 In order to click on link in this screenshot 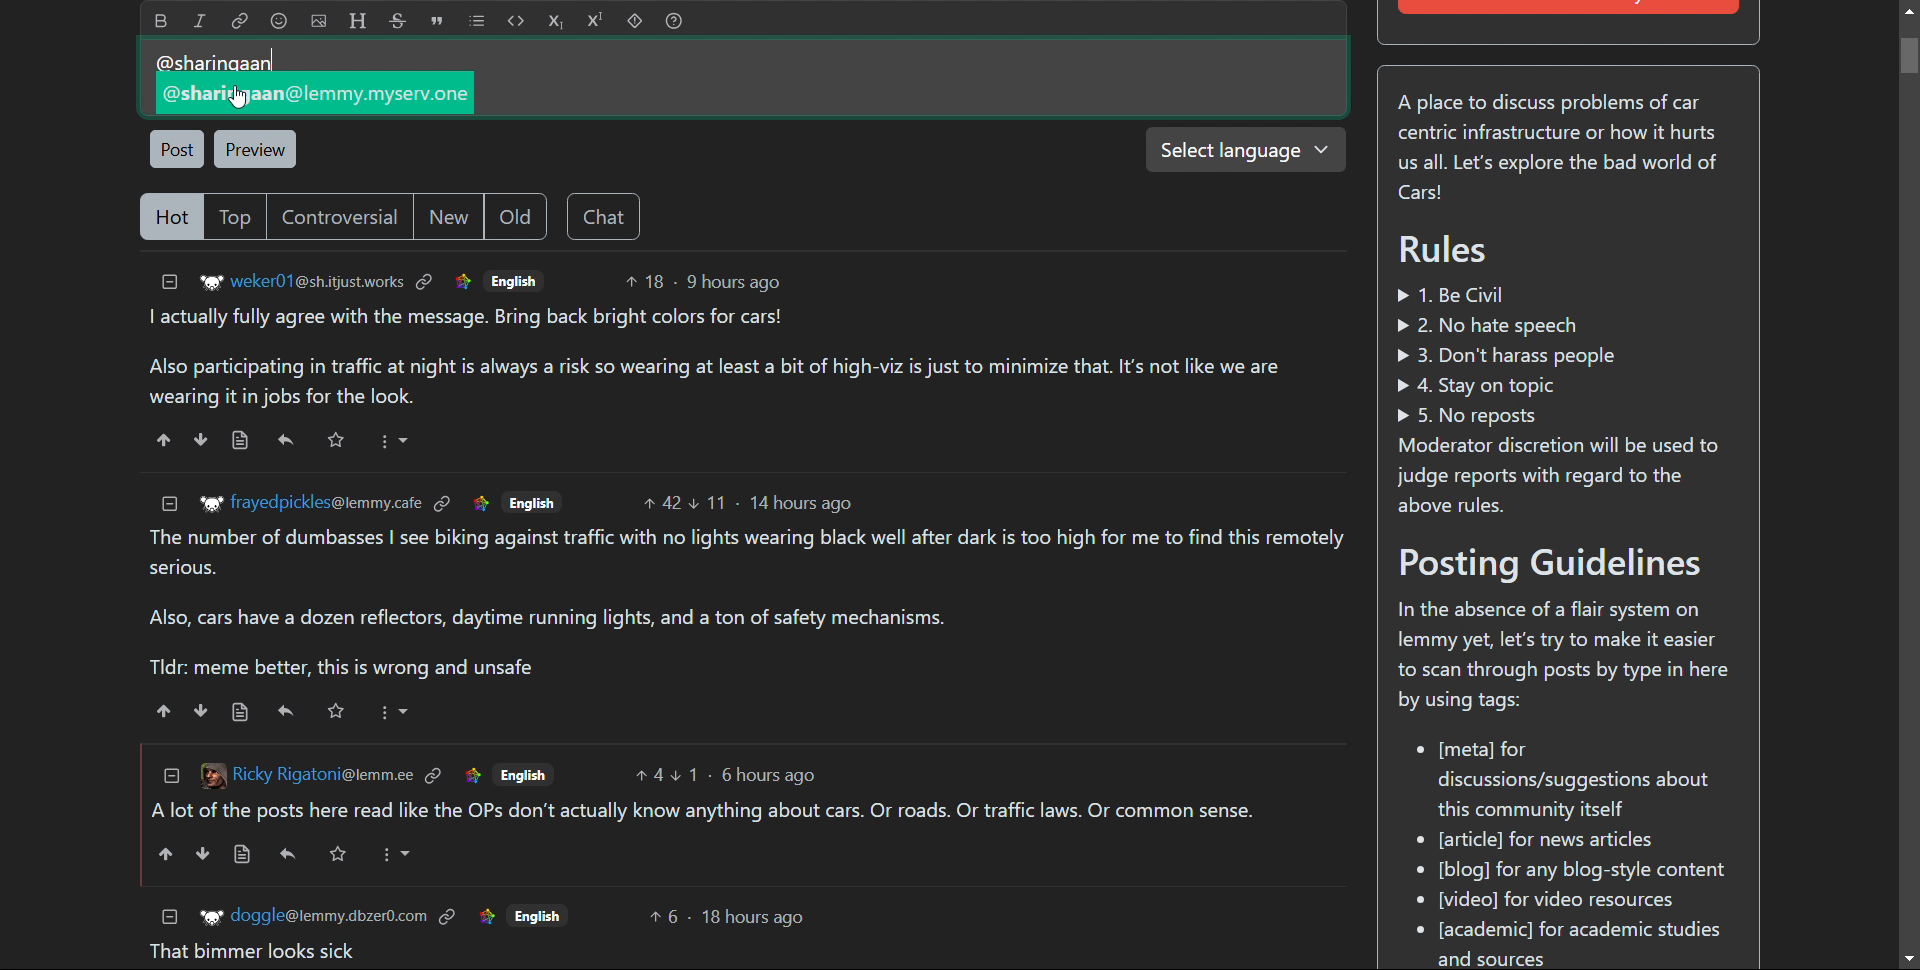, I will do `click(240, 22)`.